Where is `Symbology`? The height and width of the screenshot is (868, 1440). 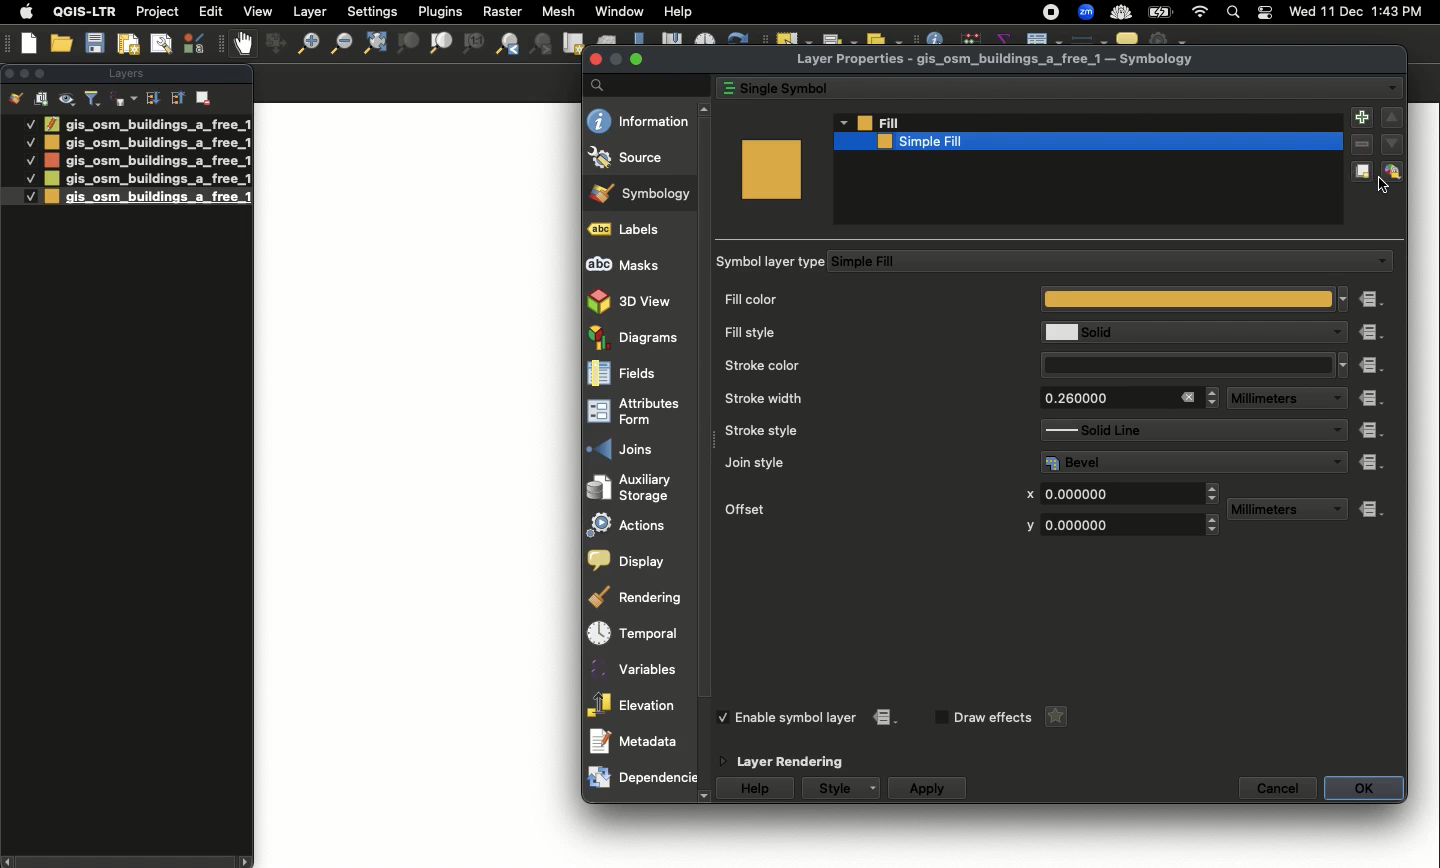 Symbology is located at coordinates (642, 193).